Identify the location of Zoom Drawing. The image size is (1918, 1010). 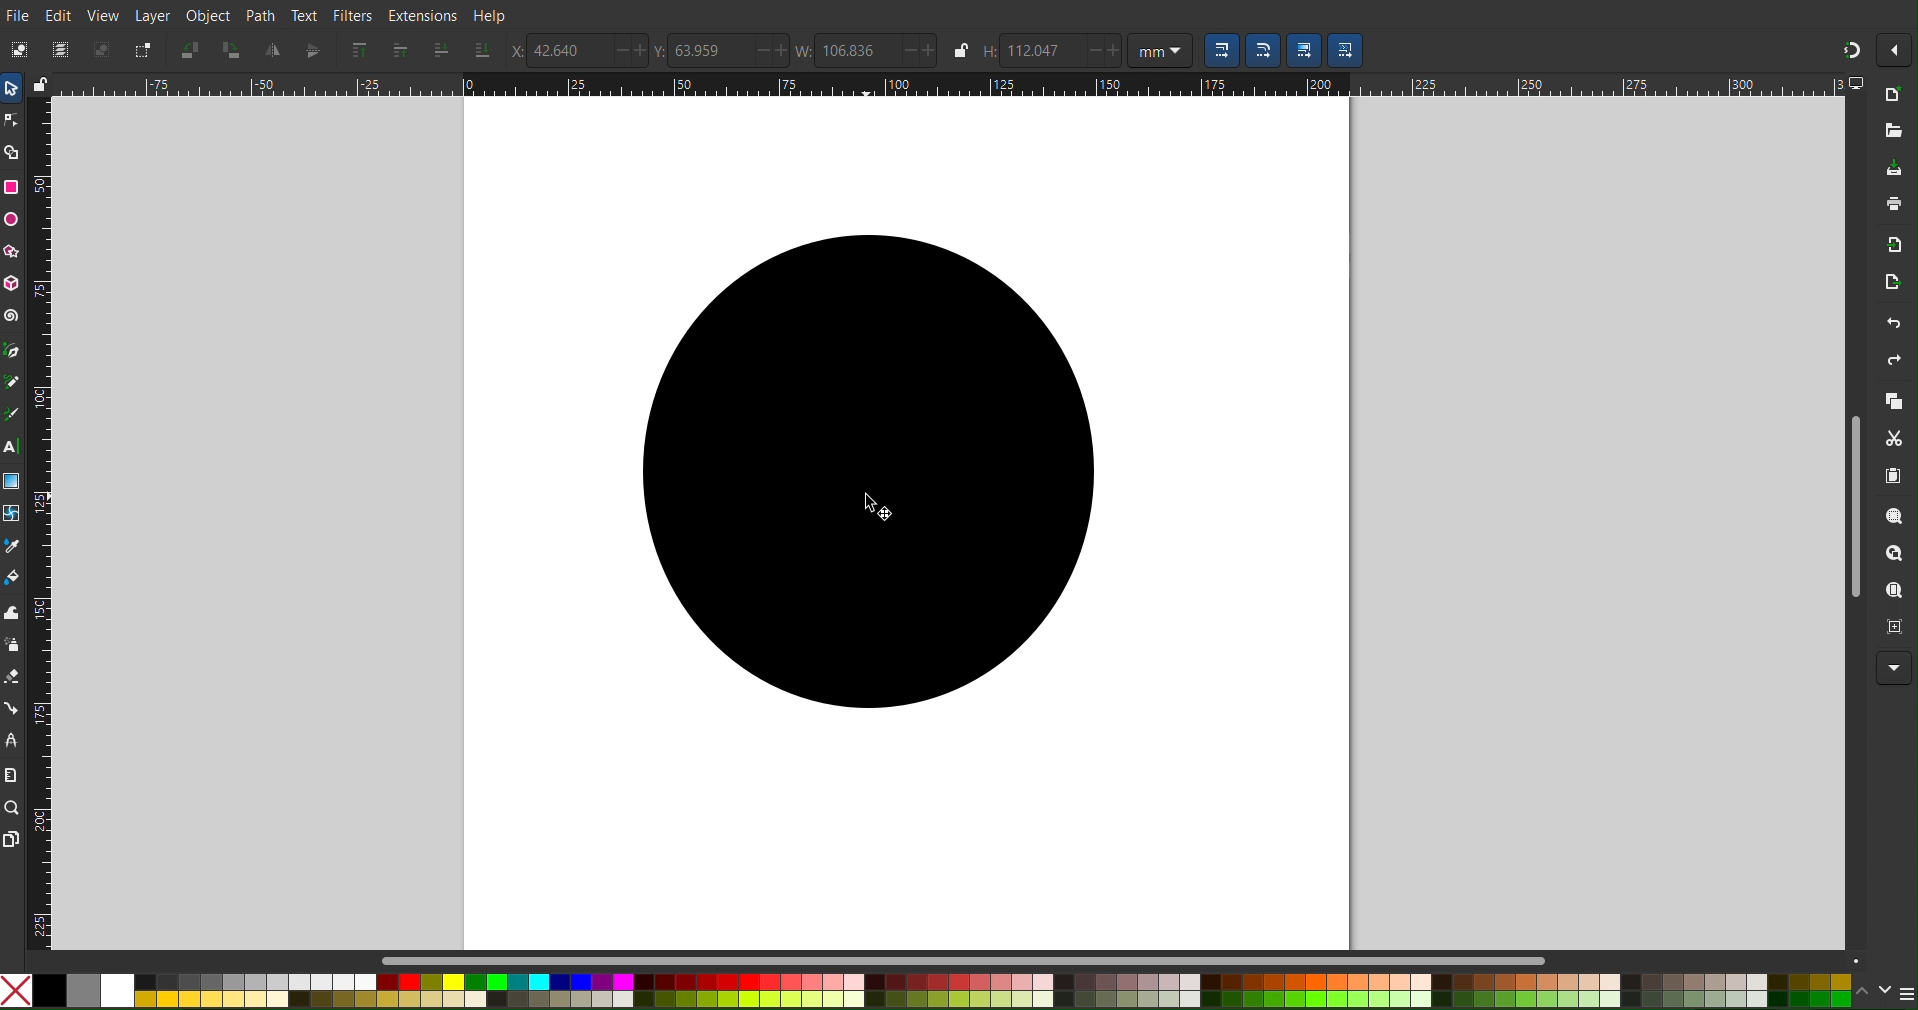
(1894, 555).